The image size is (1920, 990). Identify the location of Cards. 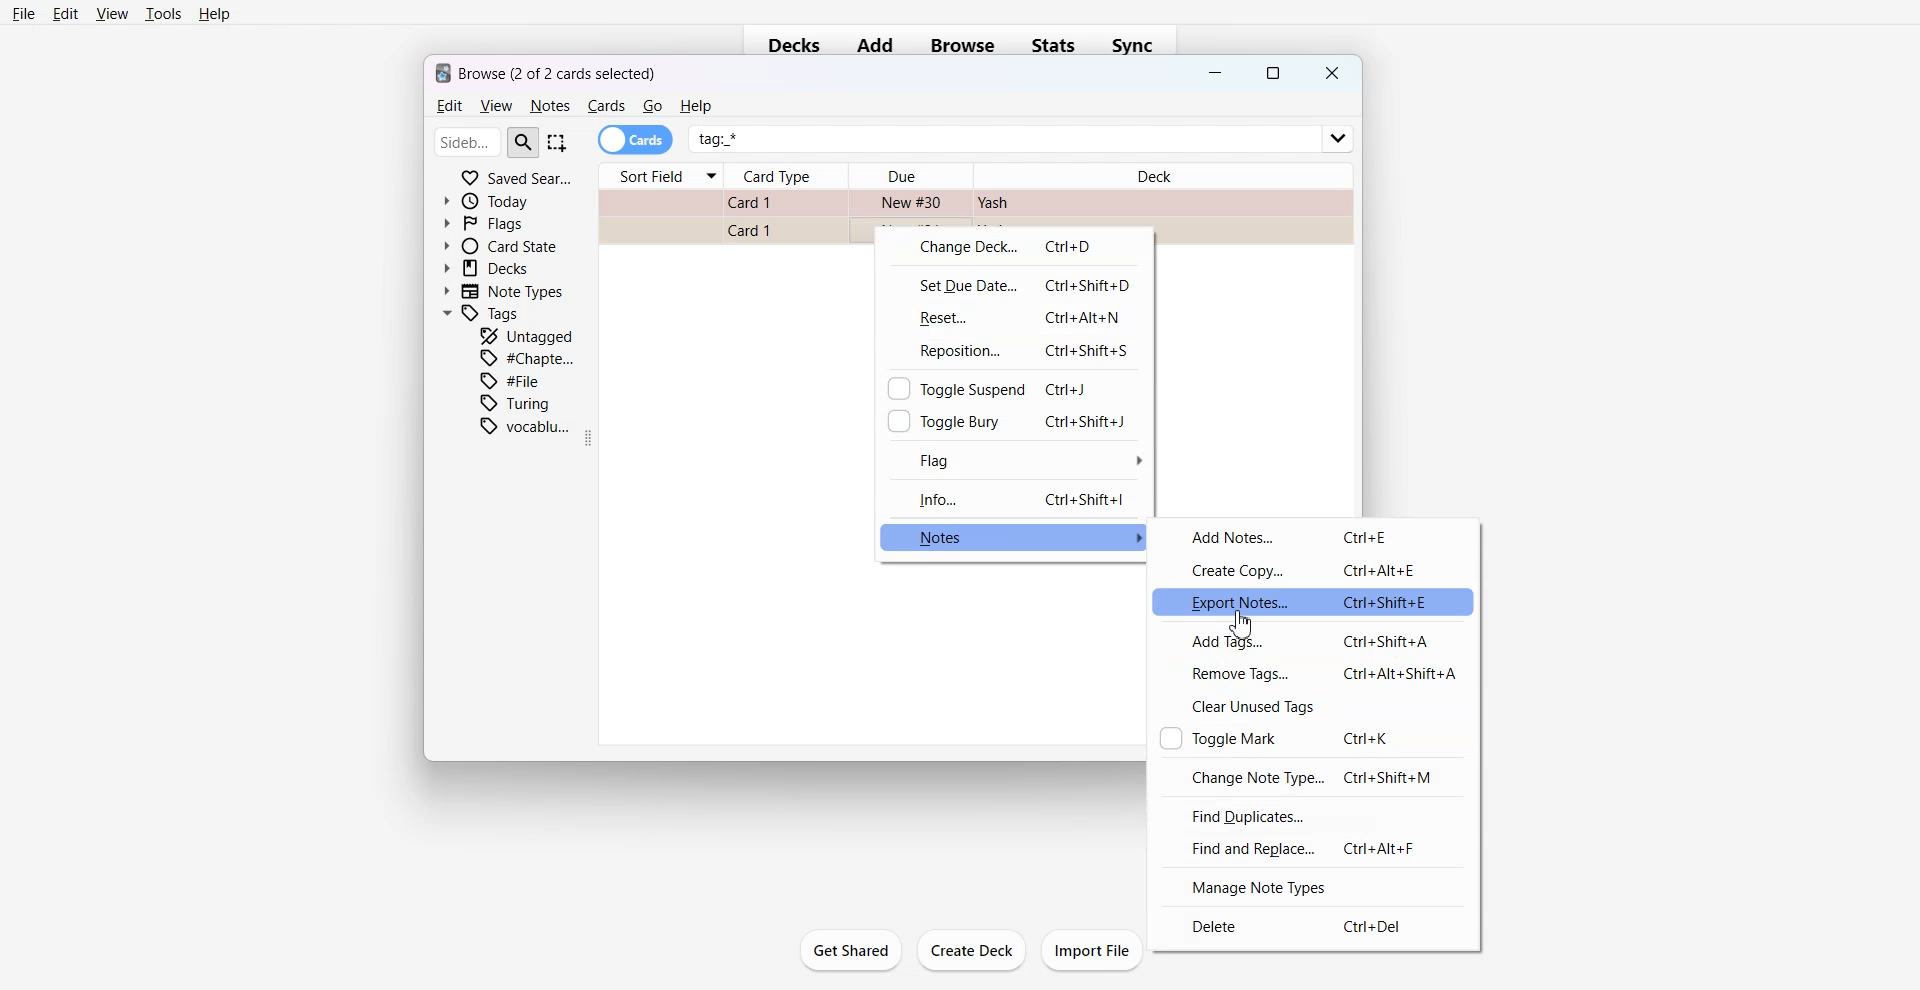
(636, 140).